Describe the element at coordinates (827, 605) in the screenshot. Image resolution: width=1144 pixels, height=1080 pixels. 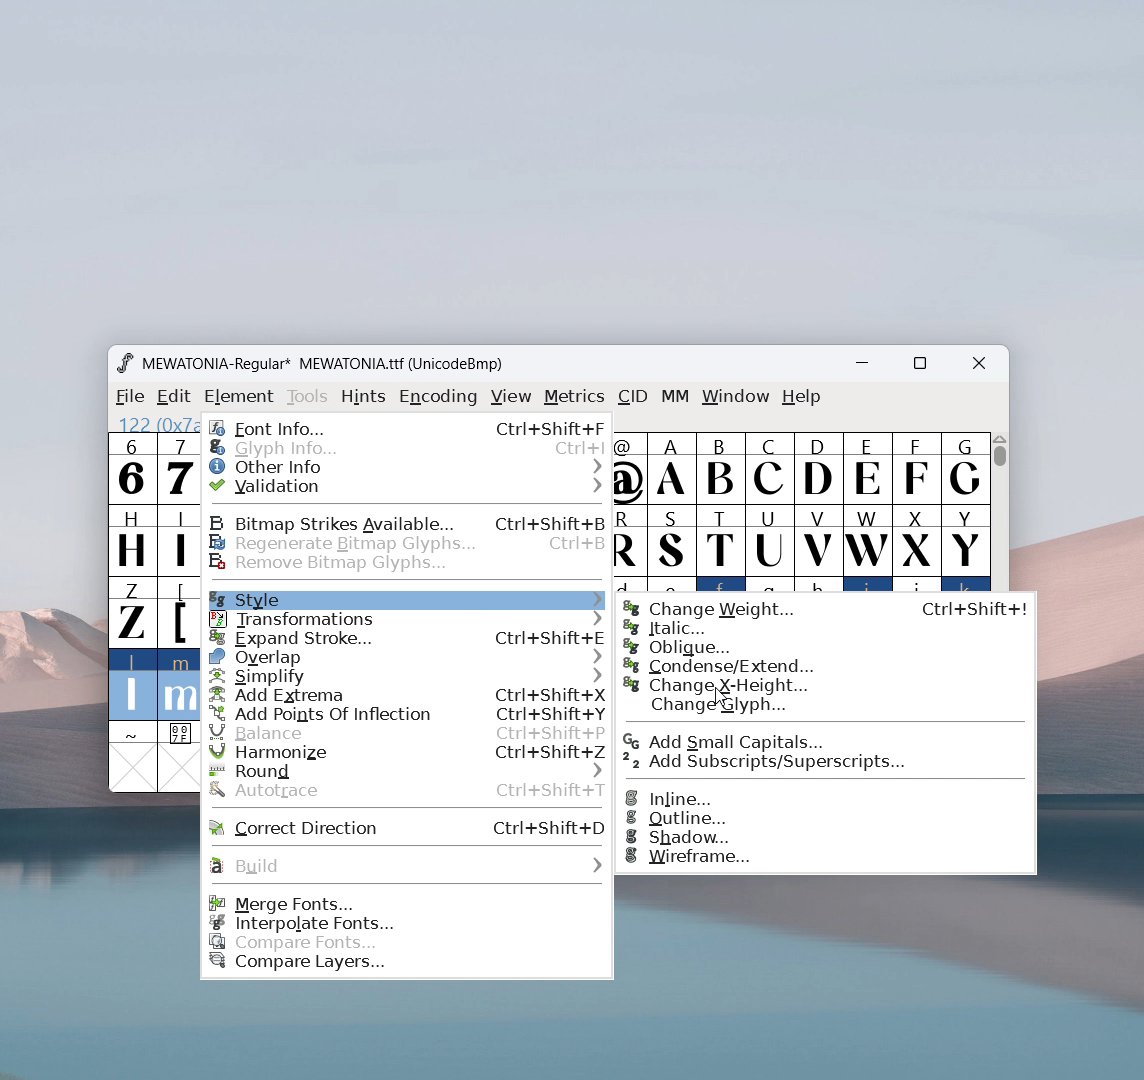
I see `change weight` at that location.